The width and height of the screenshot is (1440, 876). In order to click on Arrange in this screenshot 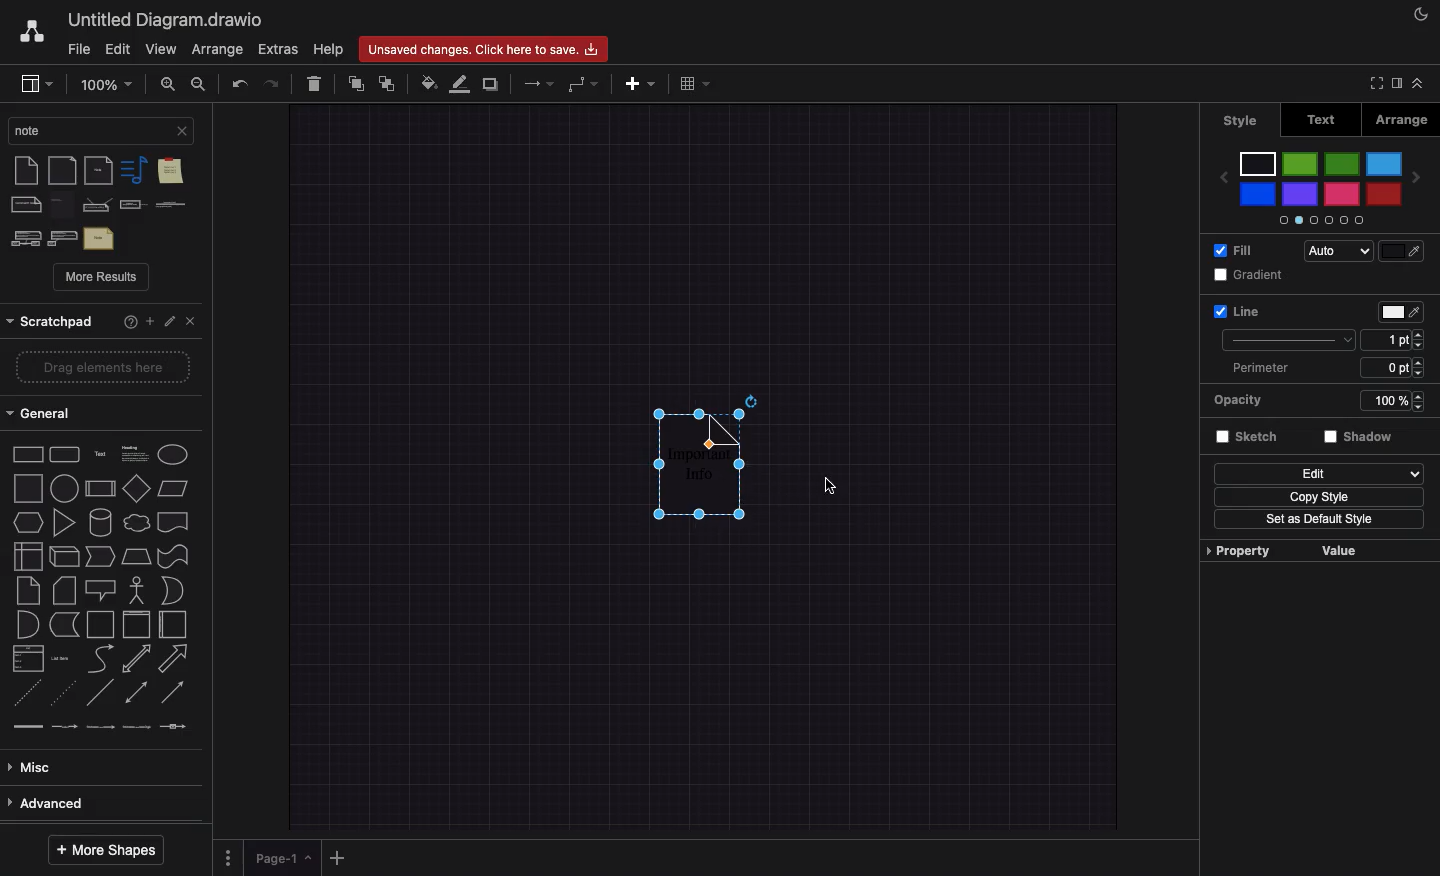, I will do `click(1401, 119)`.